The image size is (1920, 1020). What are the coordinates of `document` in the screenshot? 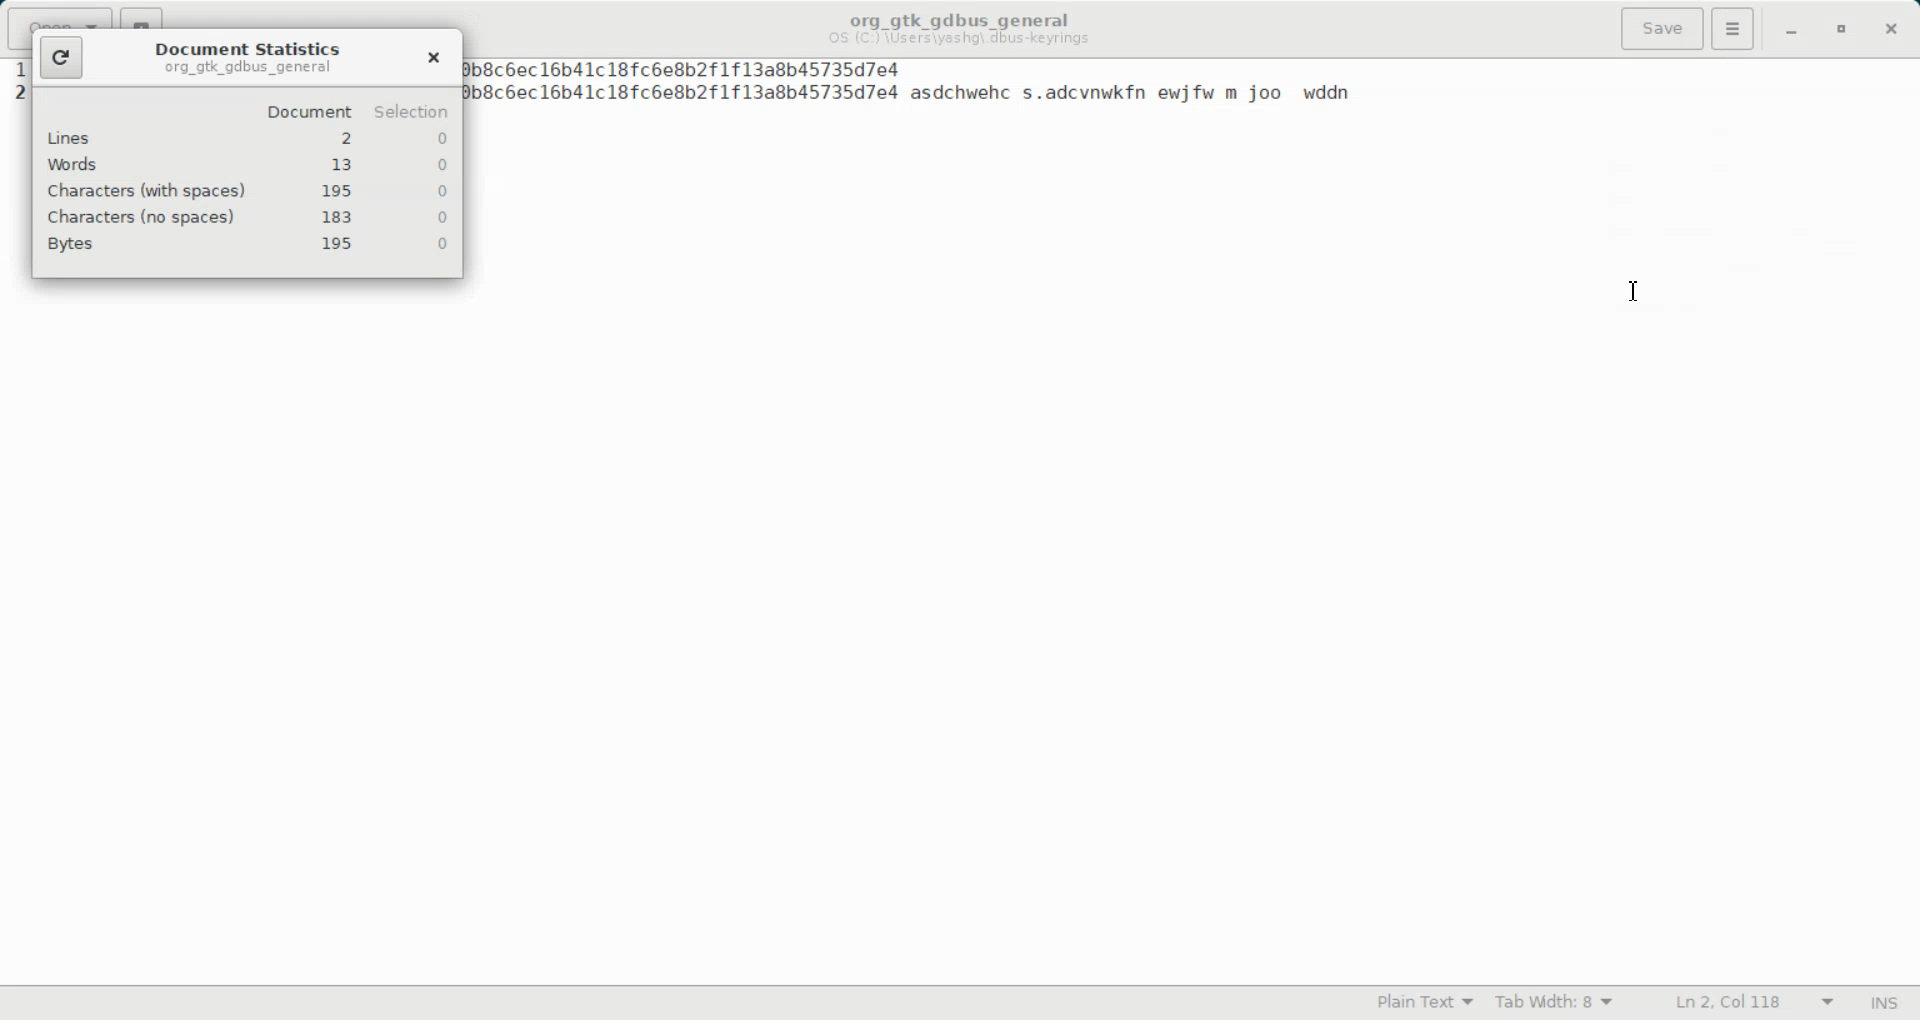 It's located at (310, 112).